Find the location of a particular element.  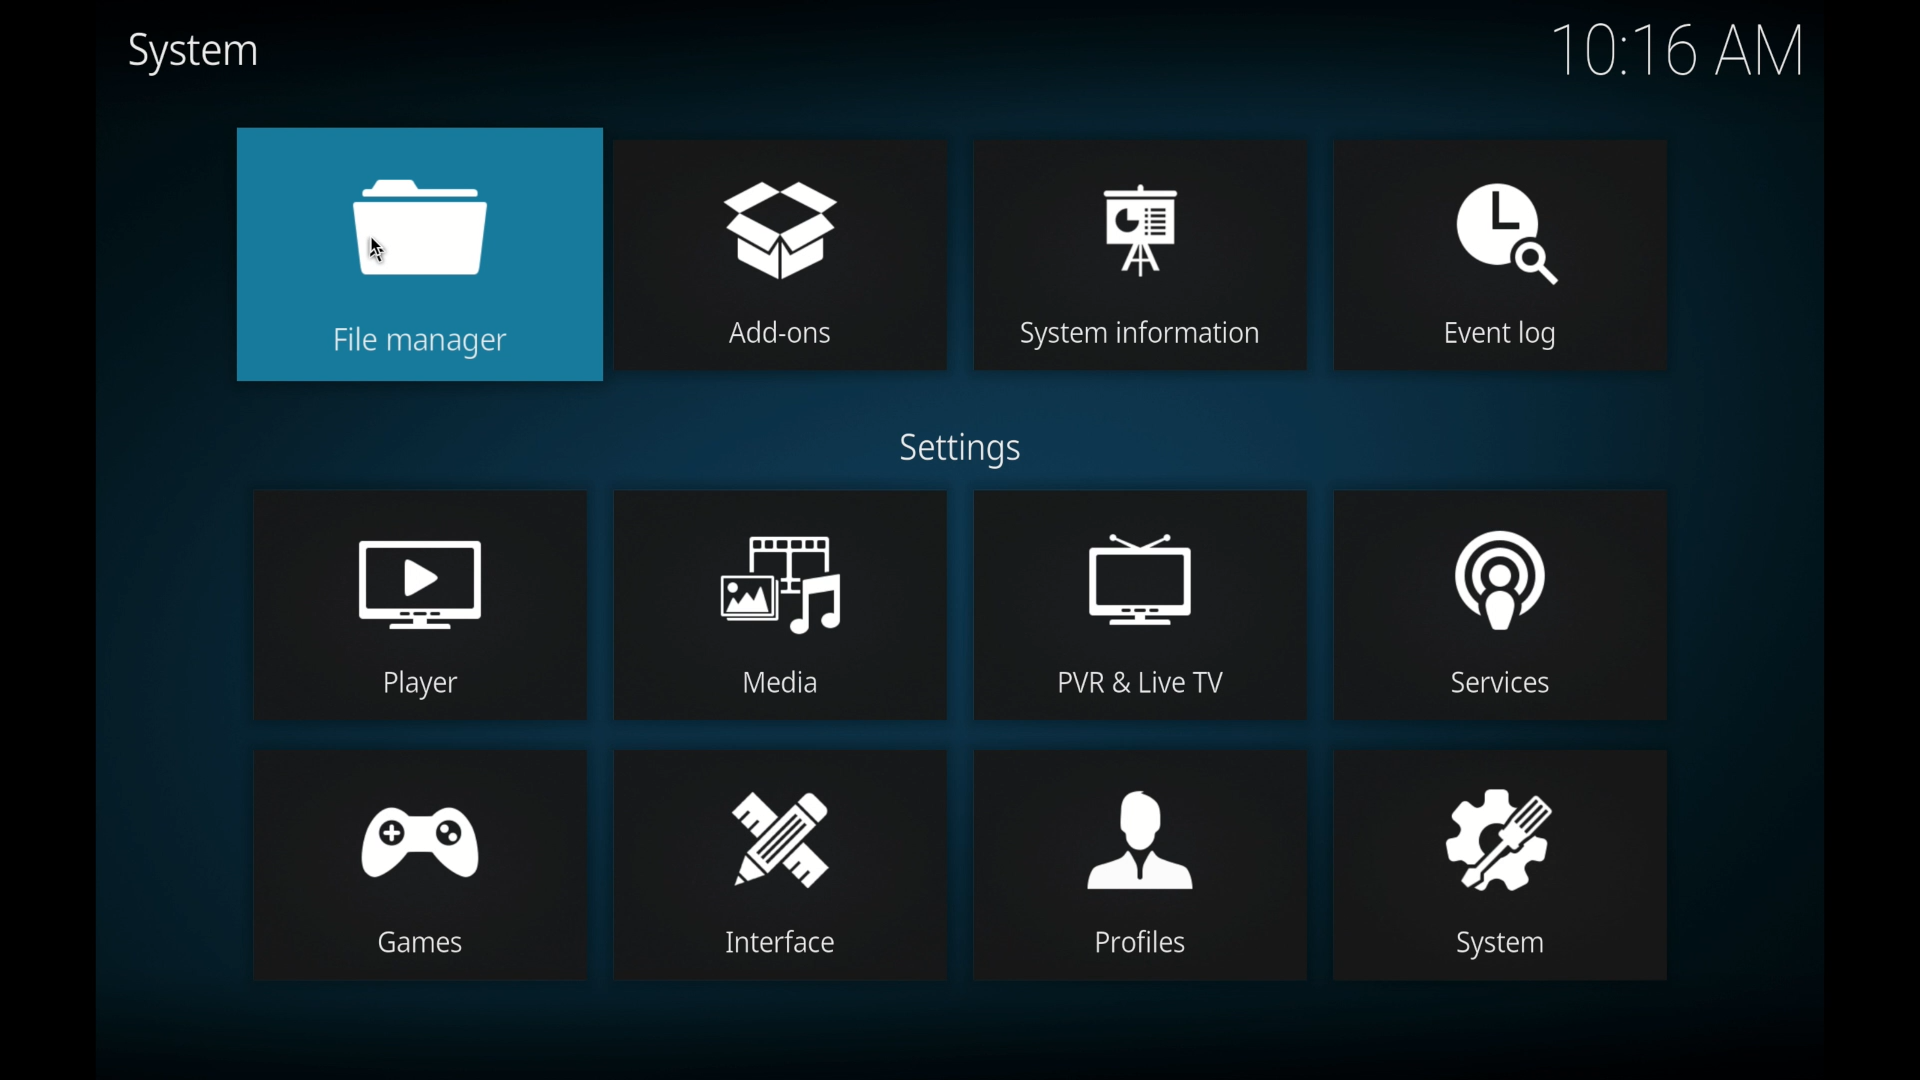

pvr & live tv is located at coordinates (1140, 604).